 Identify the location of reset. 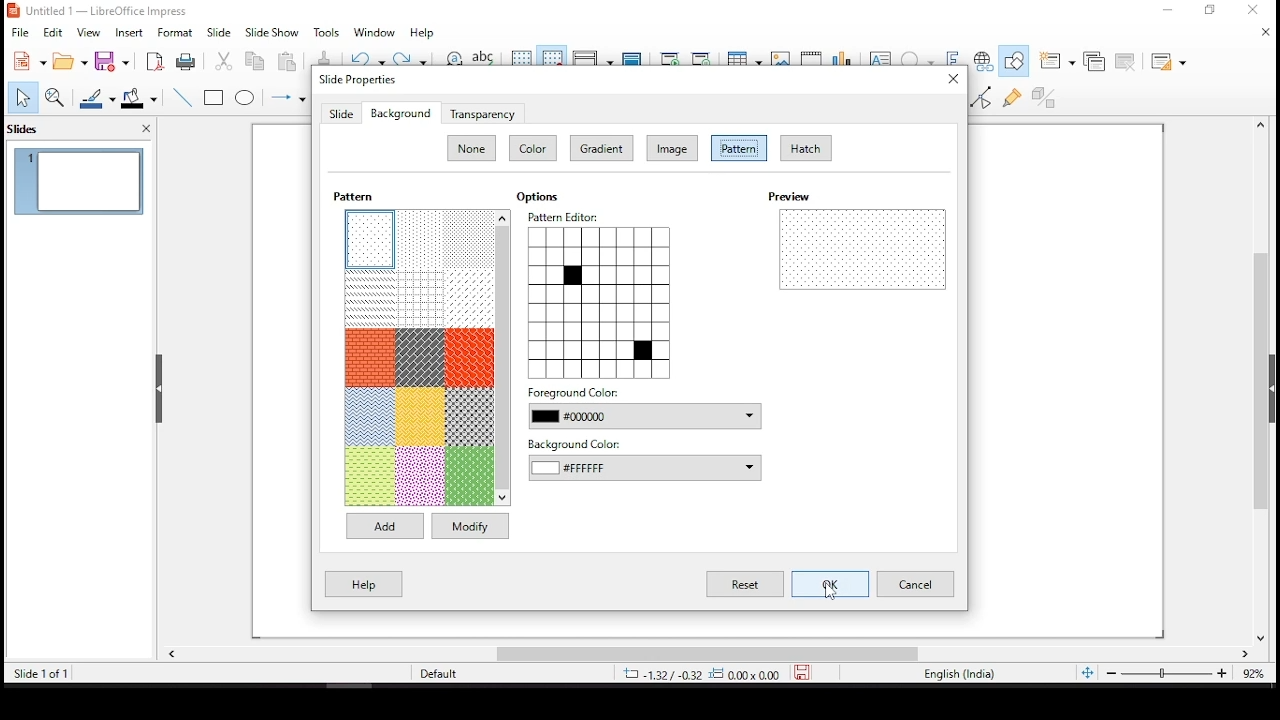
(745, 585).